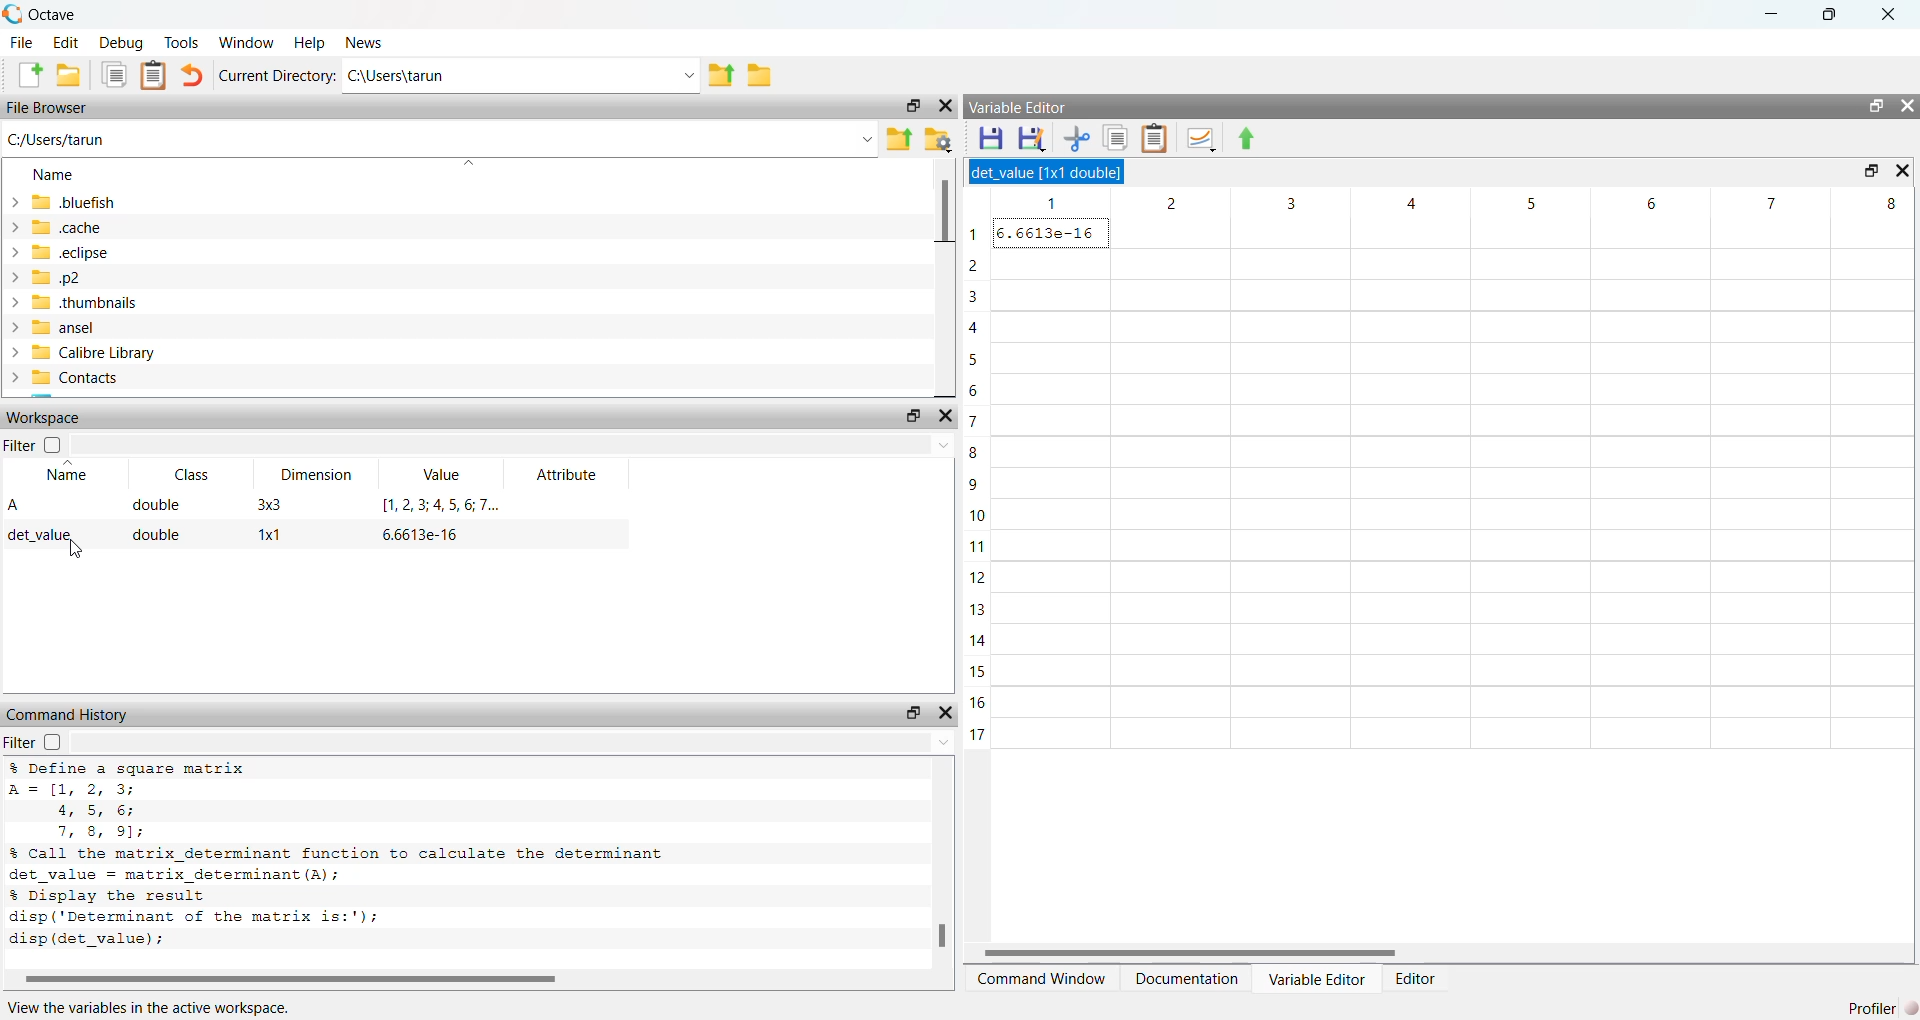 The height and width of the screenshot is (1020, 1920). I want to click on double, so click(159, 538).